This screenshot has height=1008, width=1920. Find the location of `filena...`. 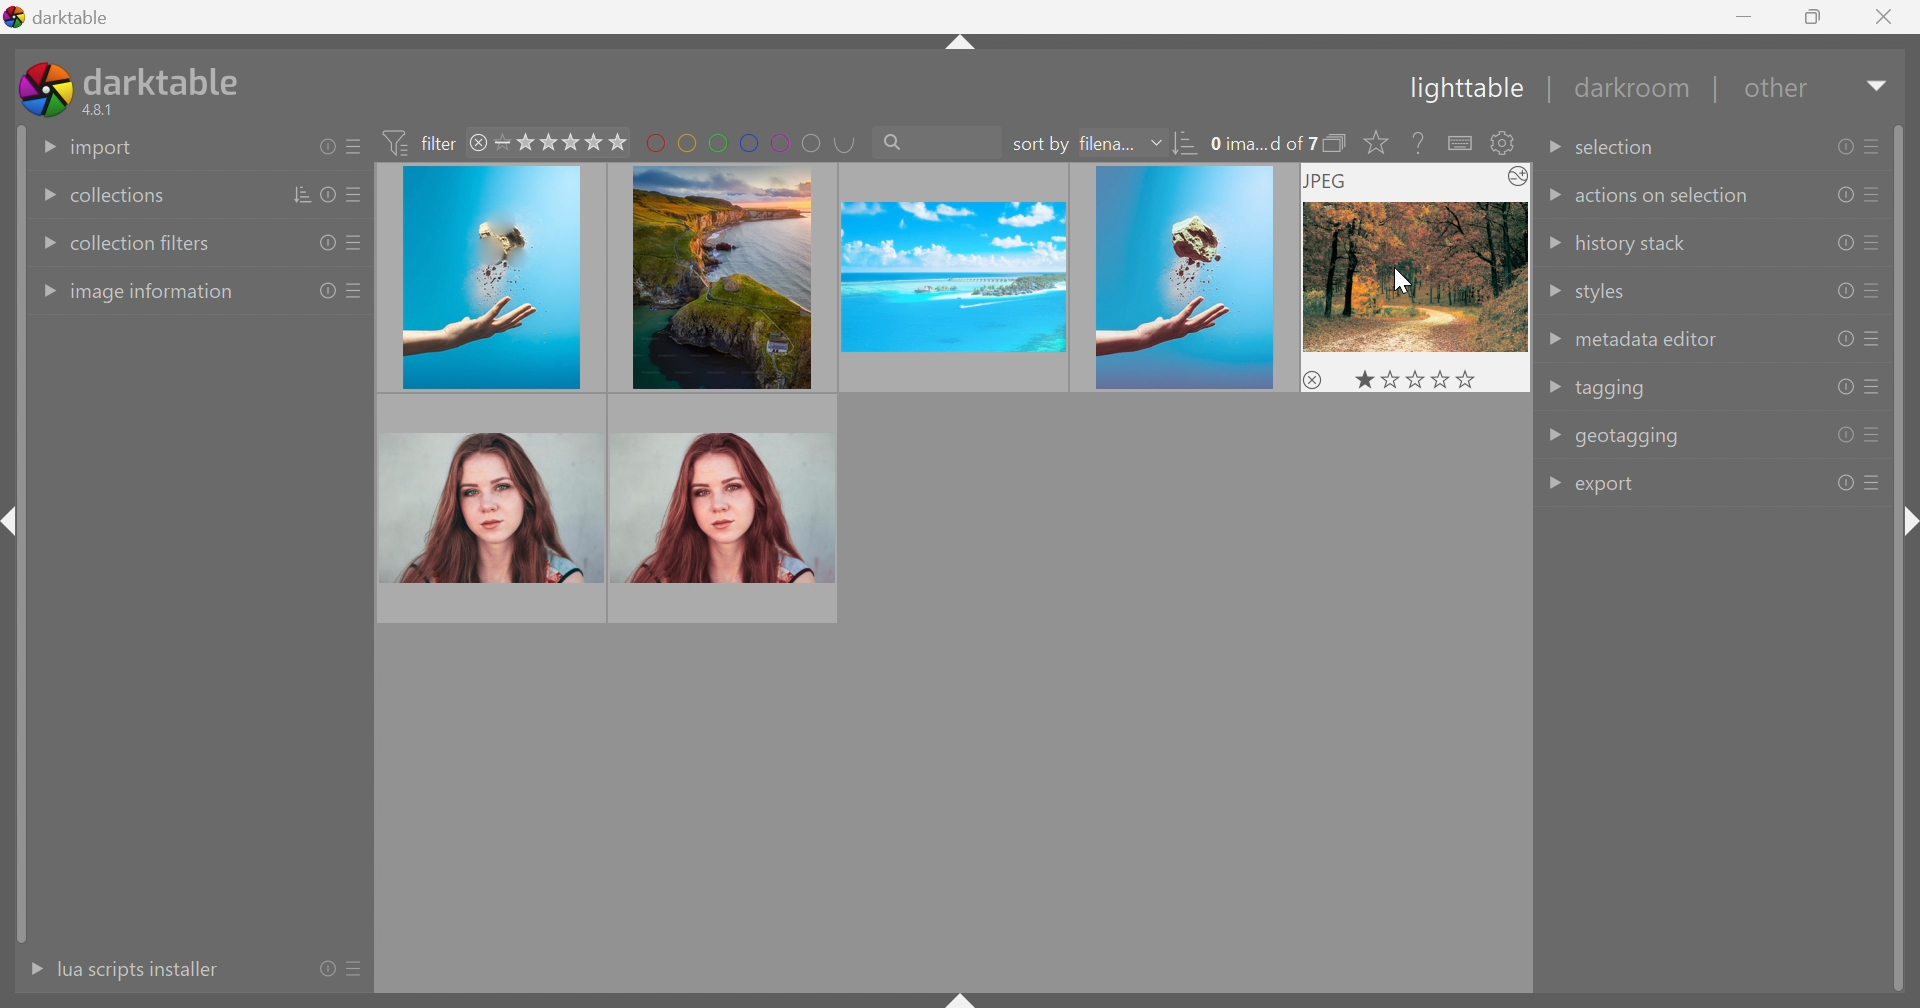

filena... is located at coordinates (1105, 145).